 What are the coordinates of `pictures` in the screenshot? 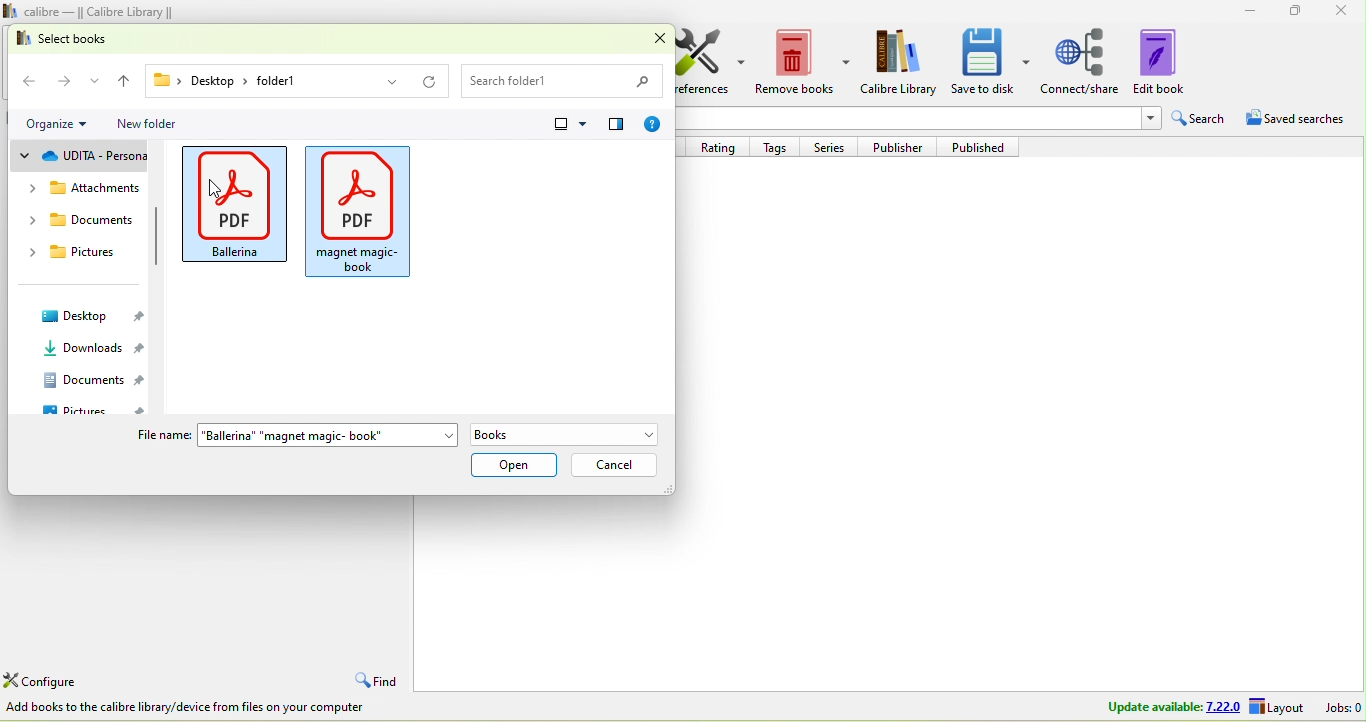 It's located at (83, 254).